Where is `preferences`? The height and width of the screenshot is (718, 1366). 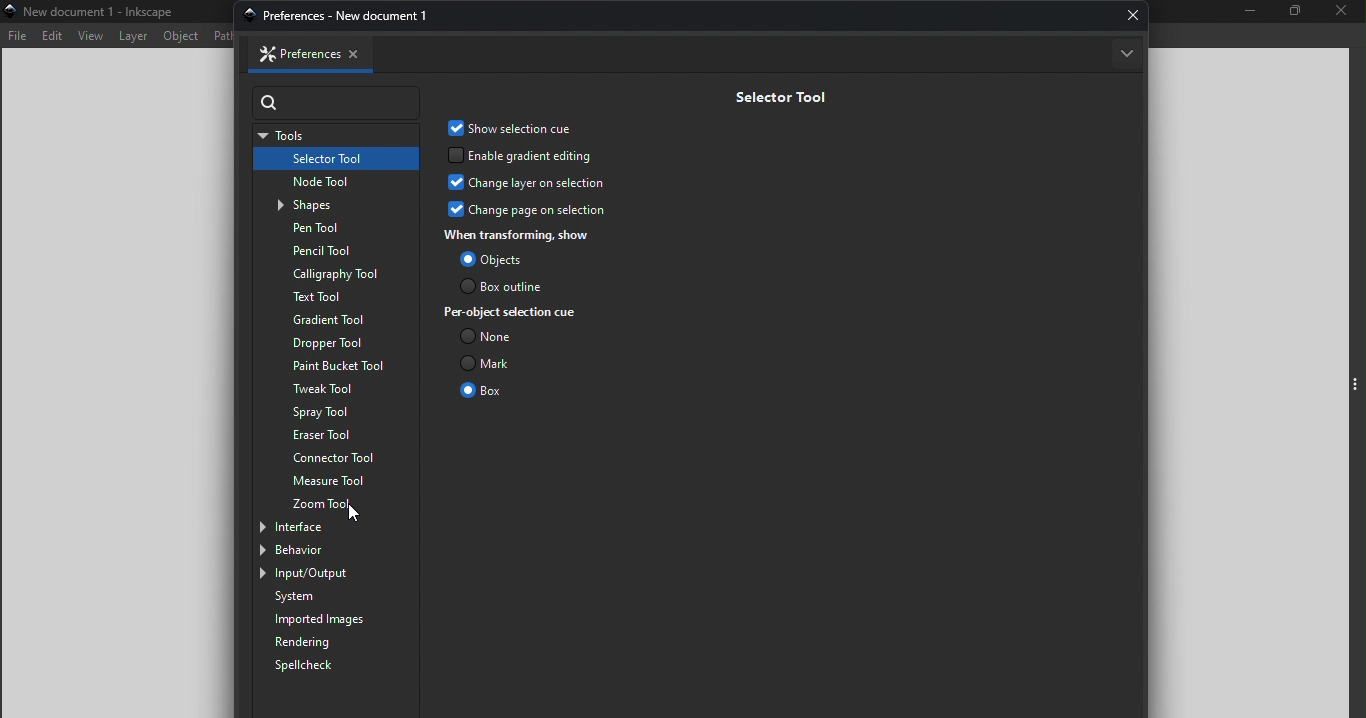 preferences is located at coordinates (347, 16).